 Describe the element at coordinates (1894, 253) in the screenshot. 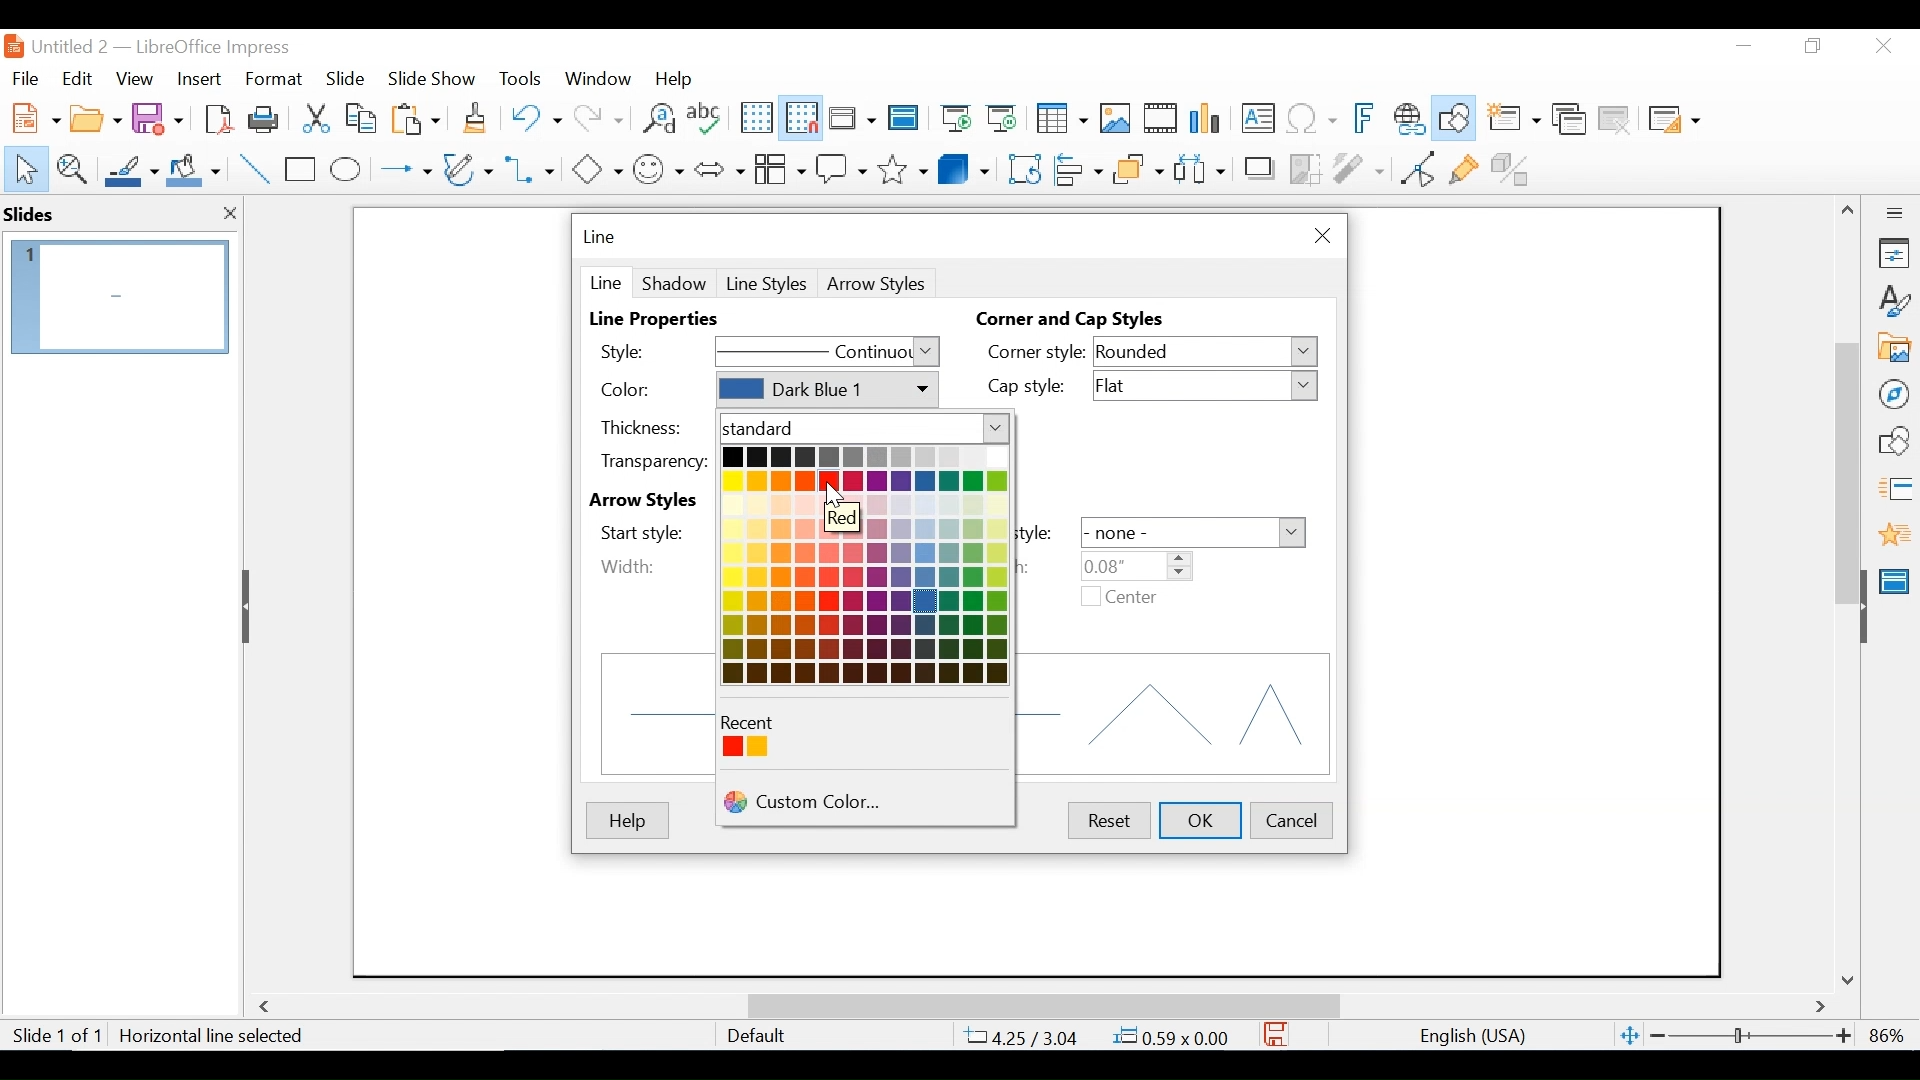

I see `Properties` at that location.